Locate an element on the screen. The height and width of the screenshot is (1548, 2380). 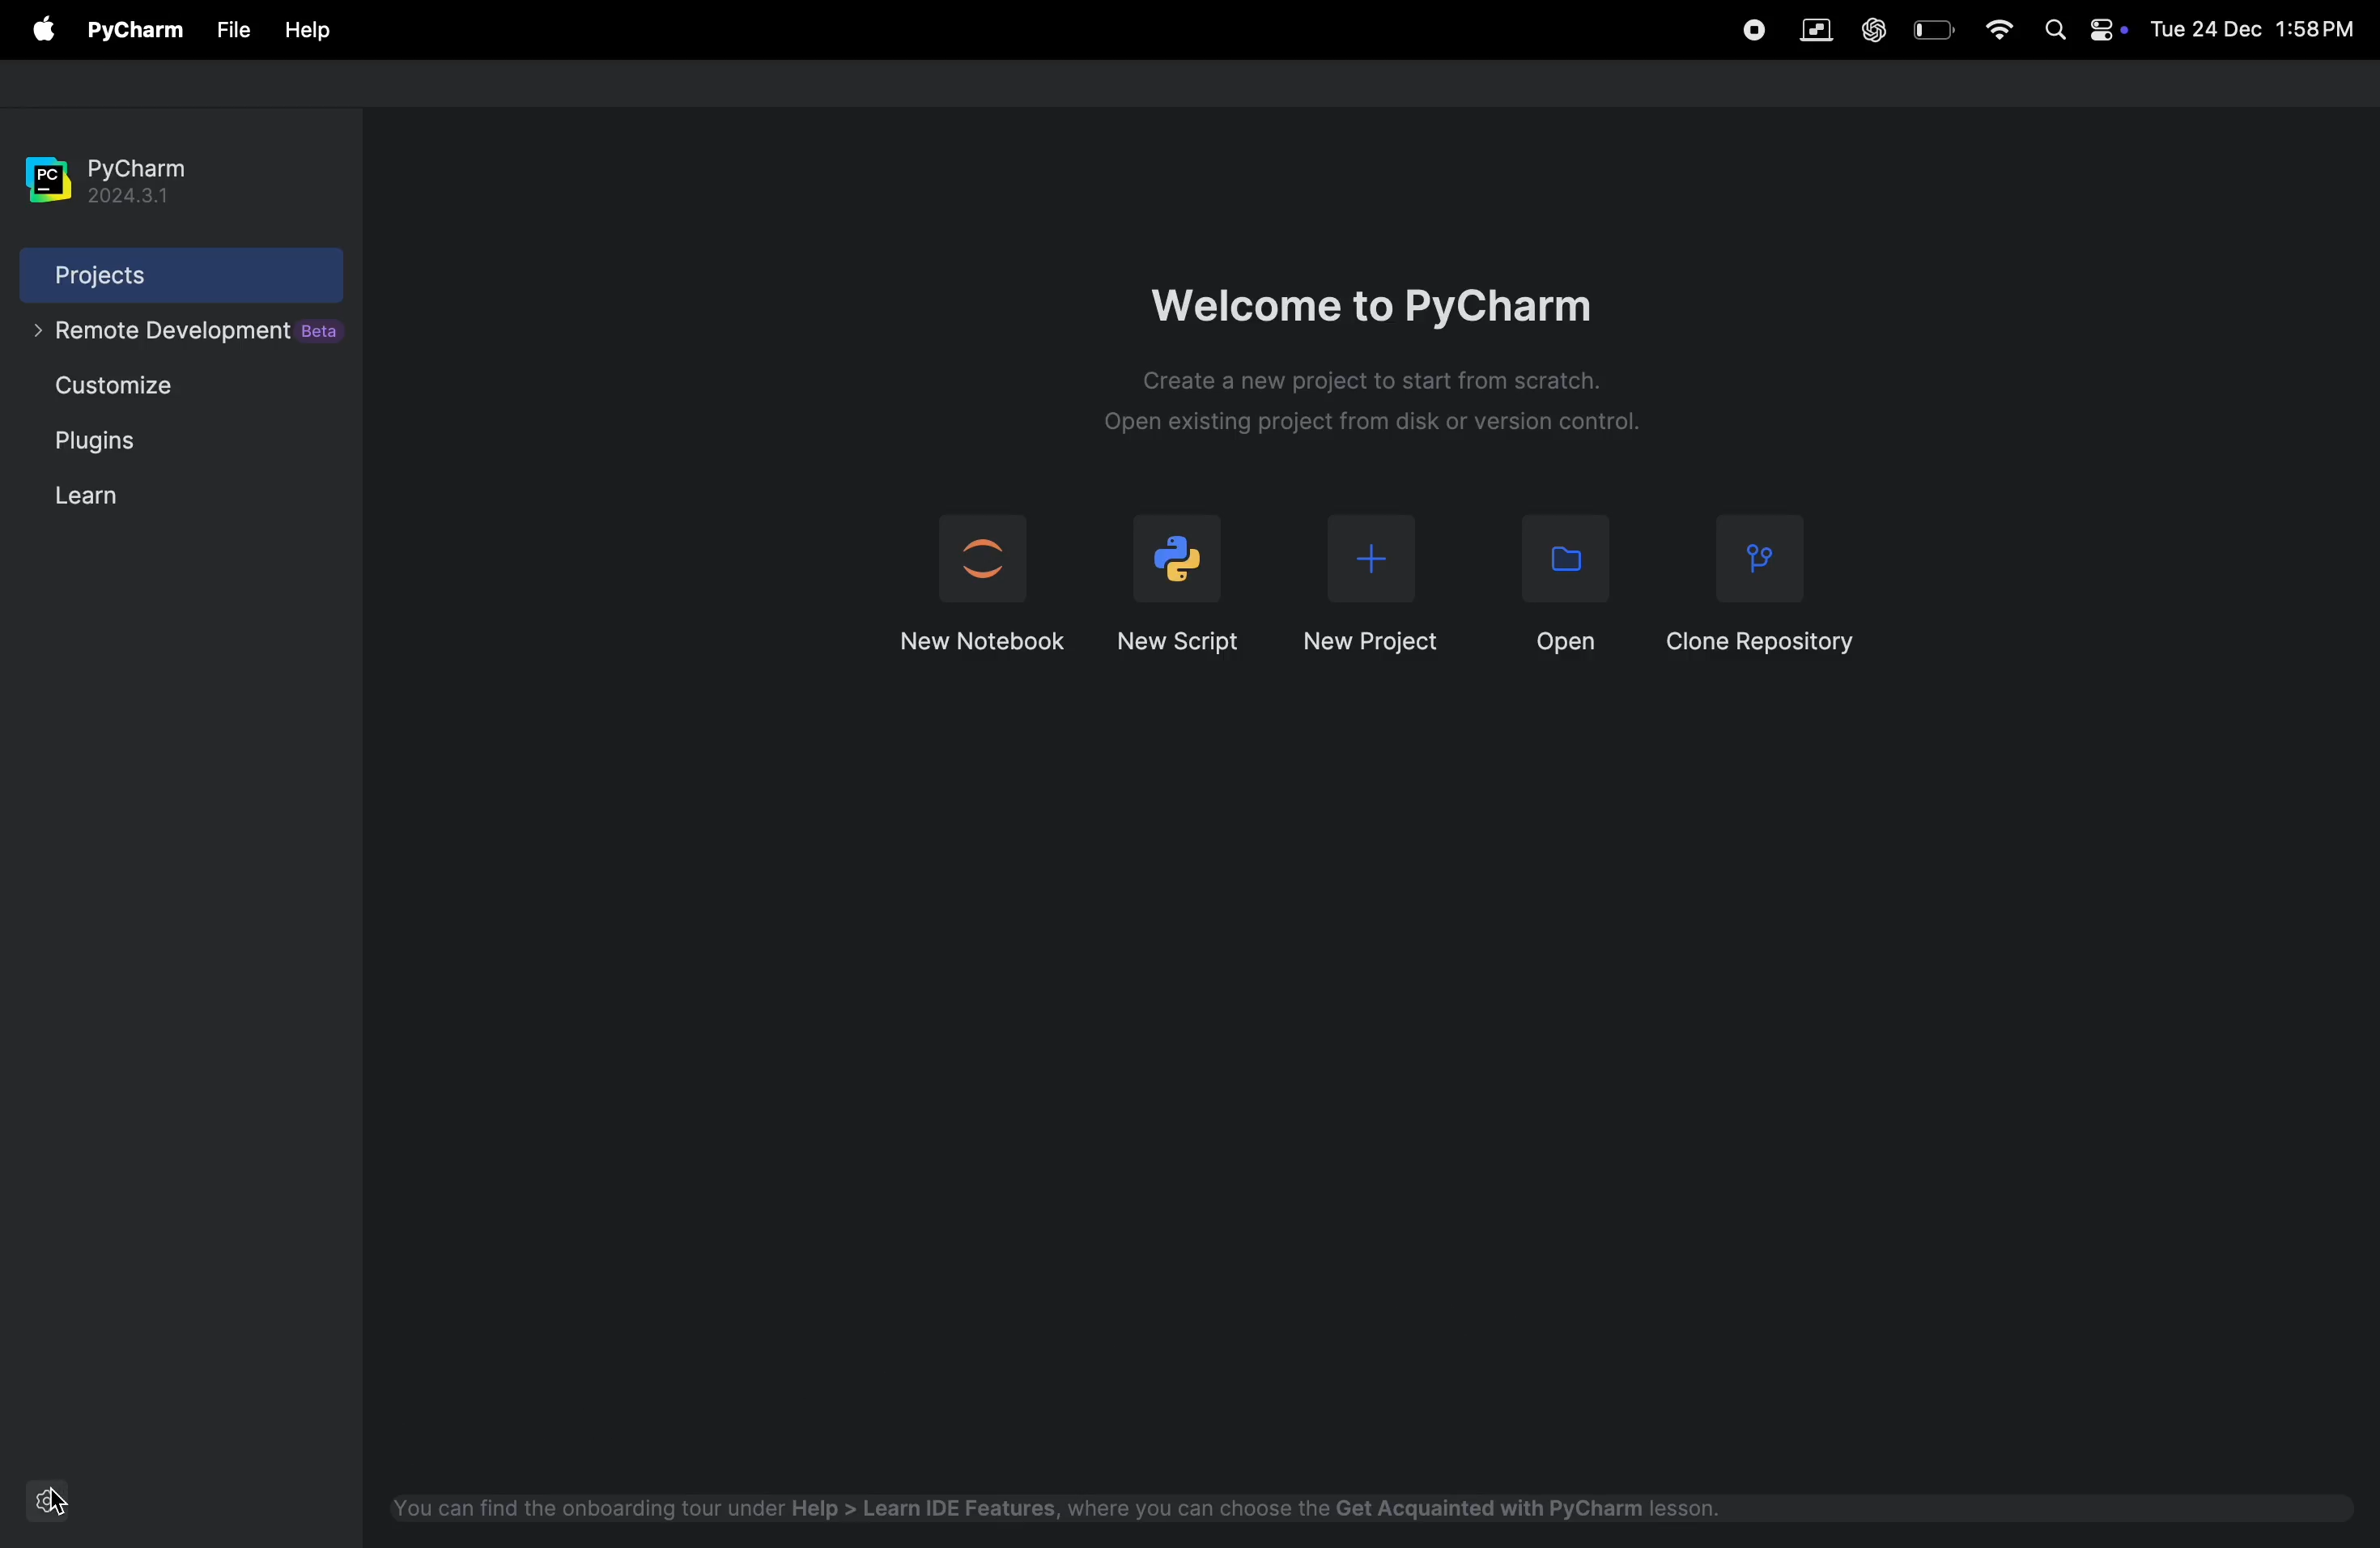
file menu is located at coordinates (39, 30).